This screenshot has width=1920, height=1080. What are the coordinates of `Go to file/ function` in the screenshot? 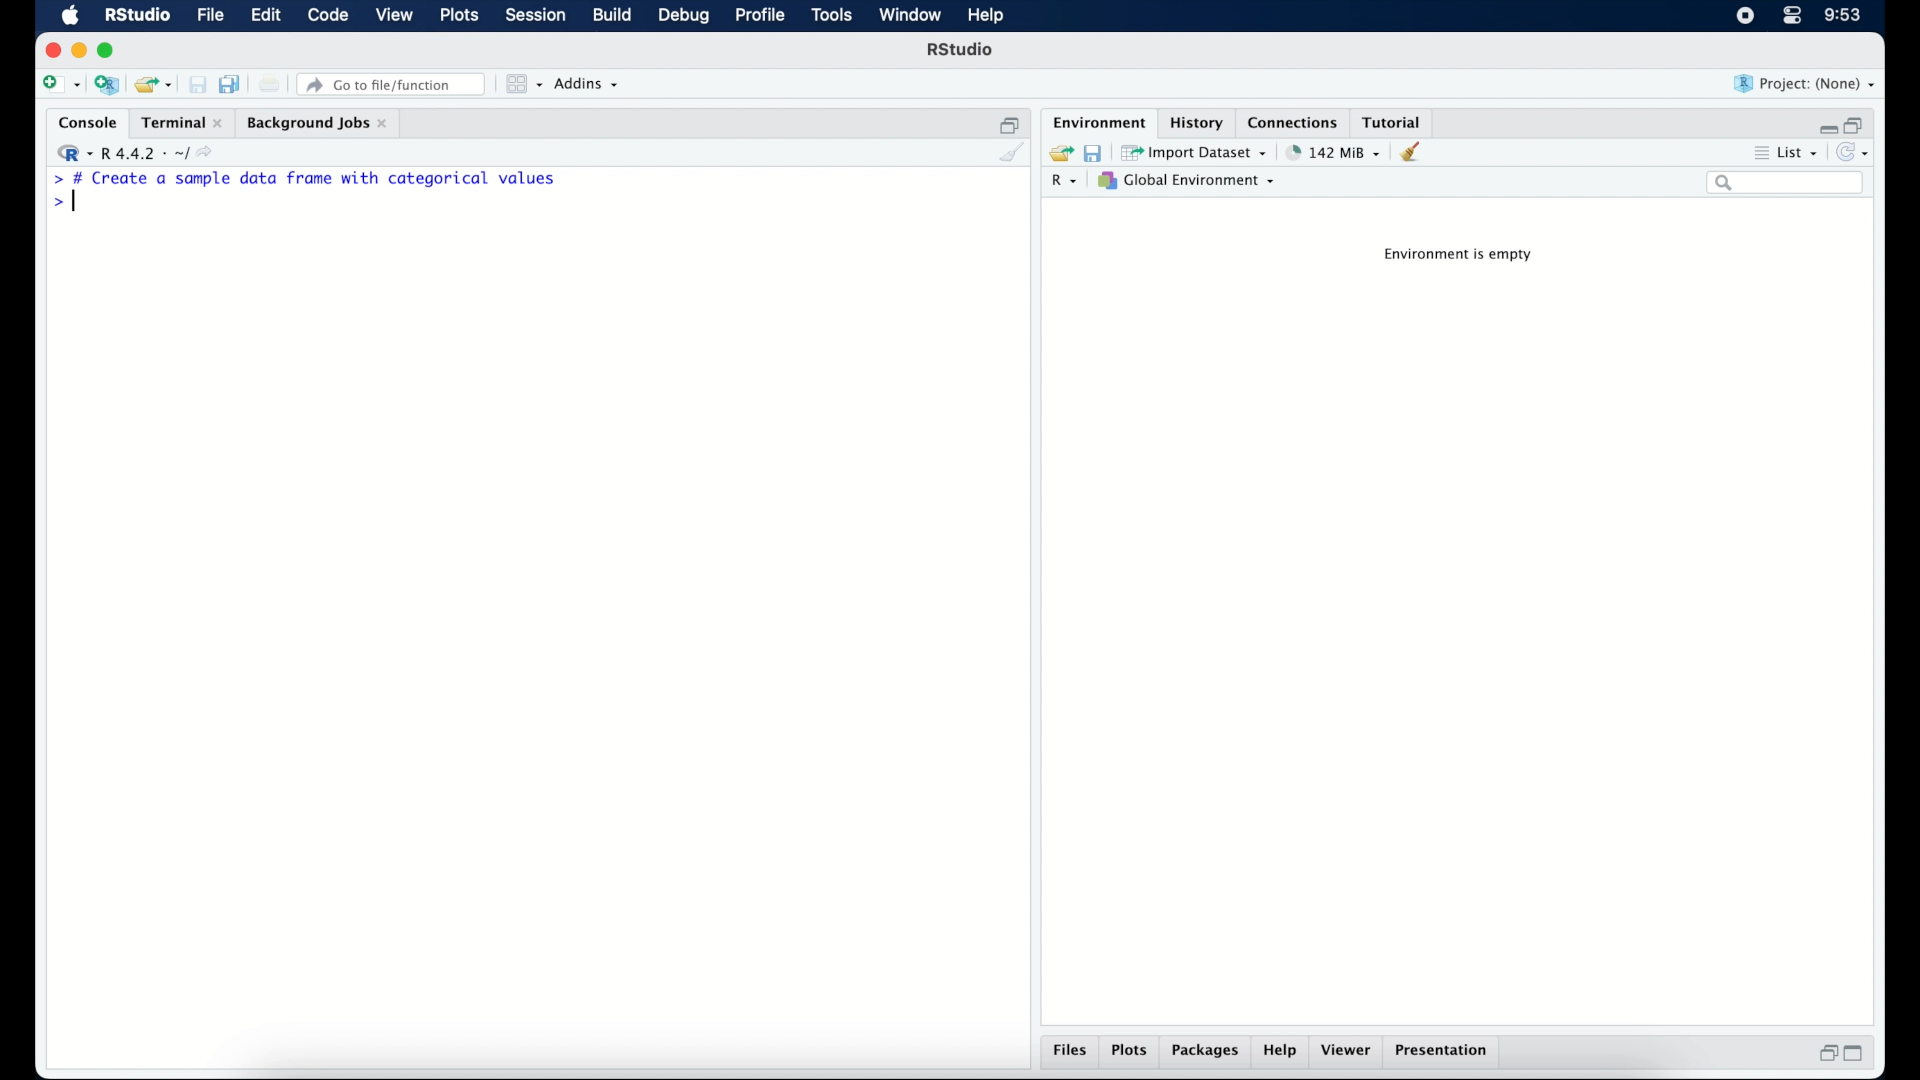 It's located at (395, 83).